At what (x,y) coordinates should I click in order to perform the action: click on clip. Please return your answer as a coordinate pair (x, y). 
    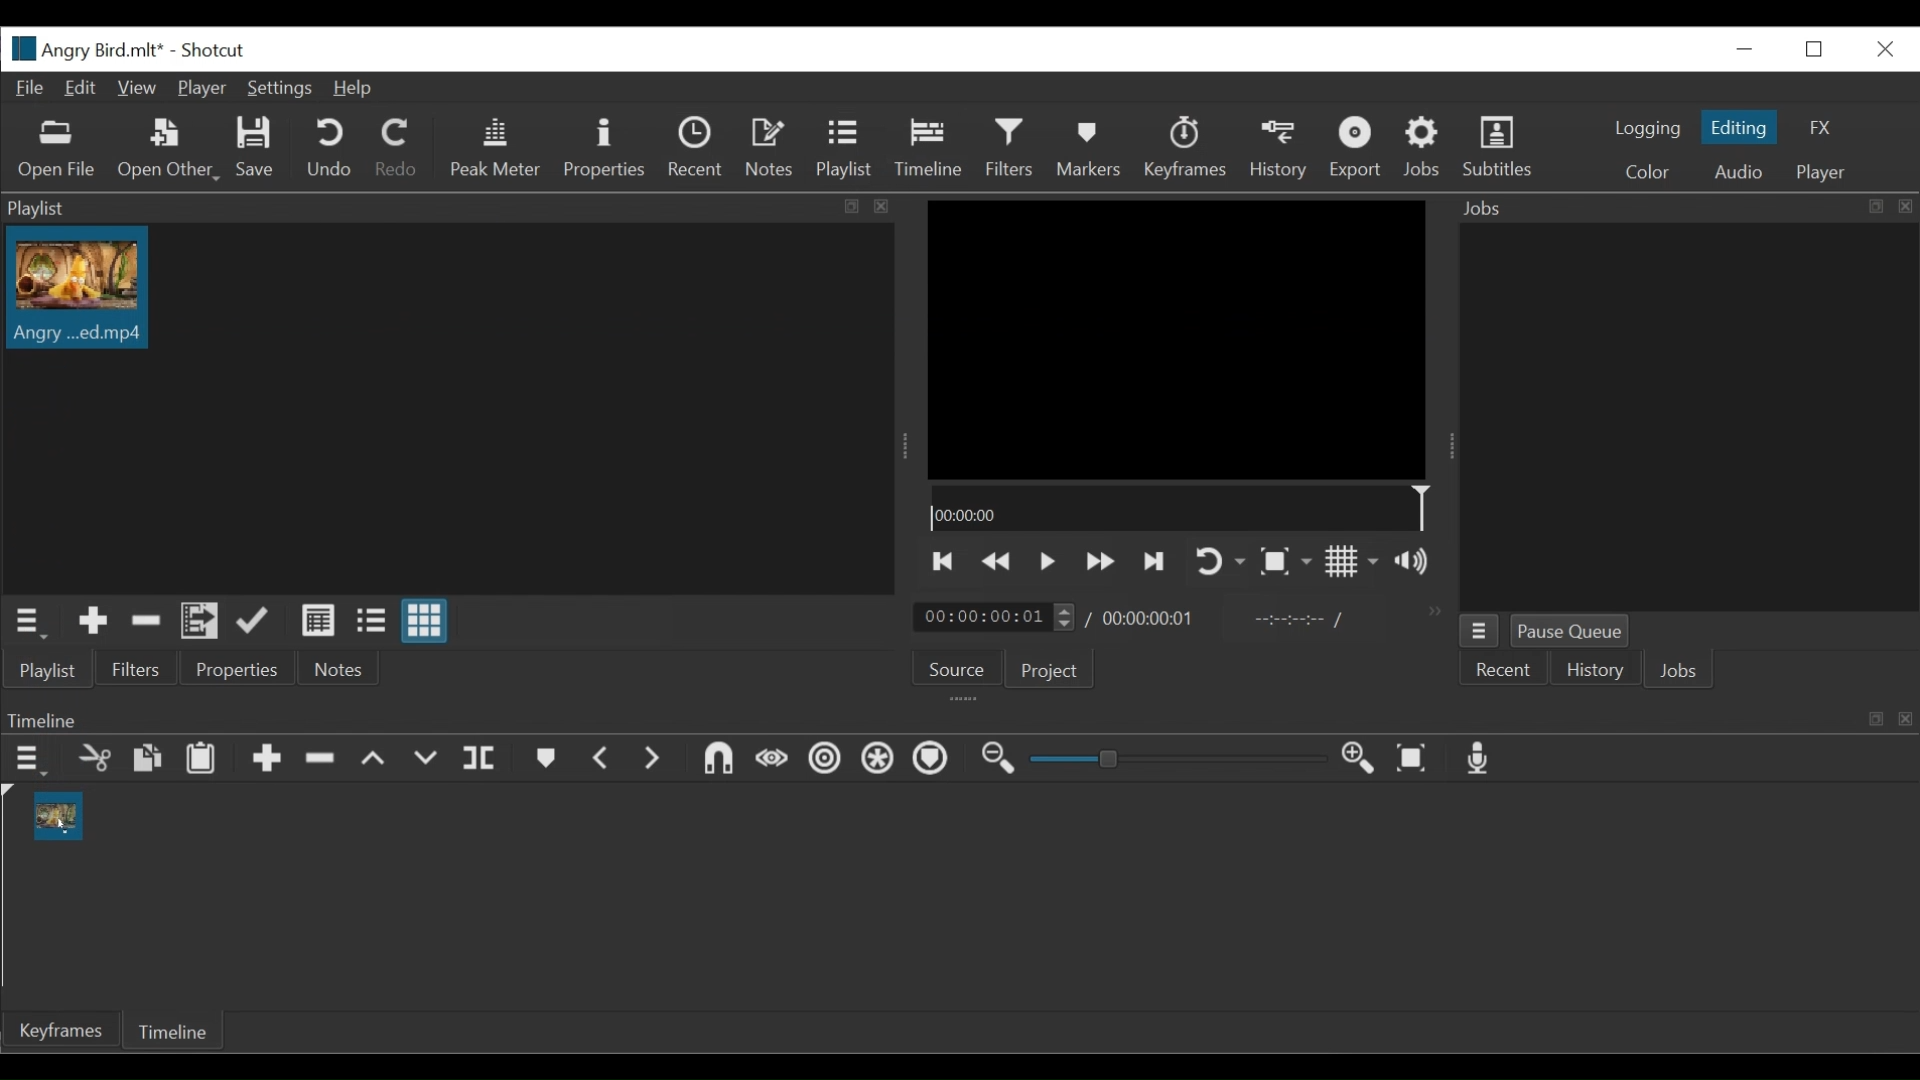
    Looking at the image, I should click on (57, 817).